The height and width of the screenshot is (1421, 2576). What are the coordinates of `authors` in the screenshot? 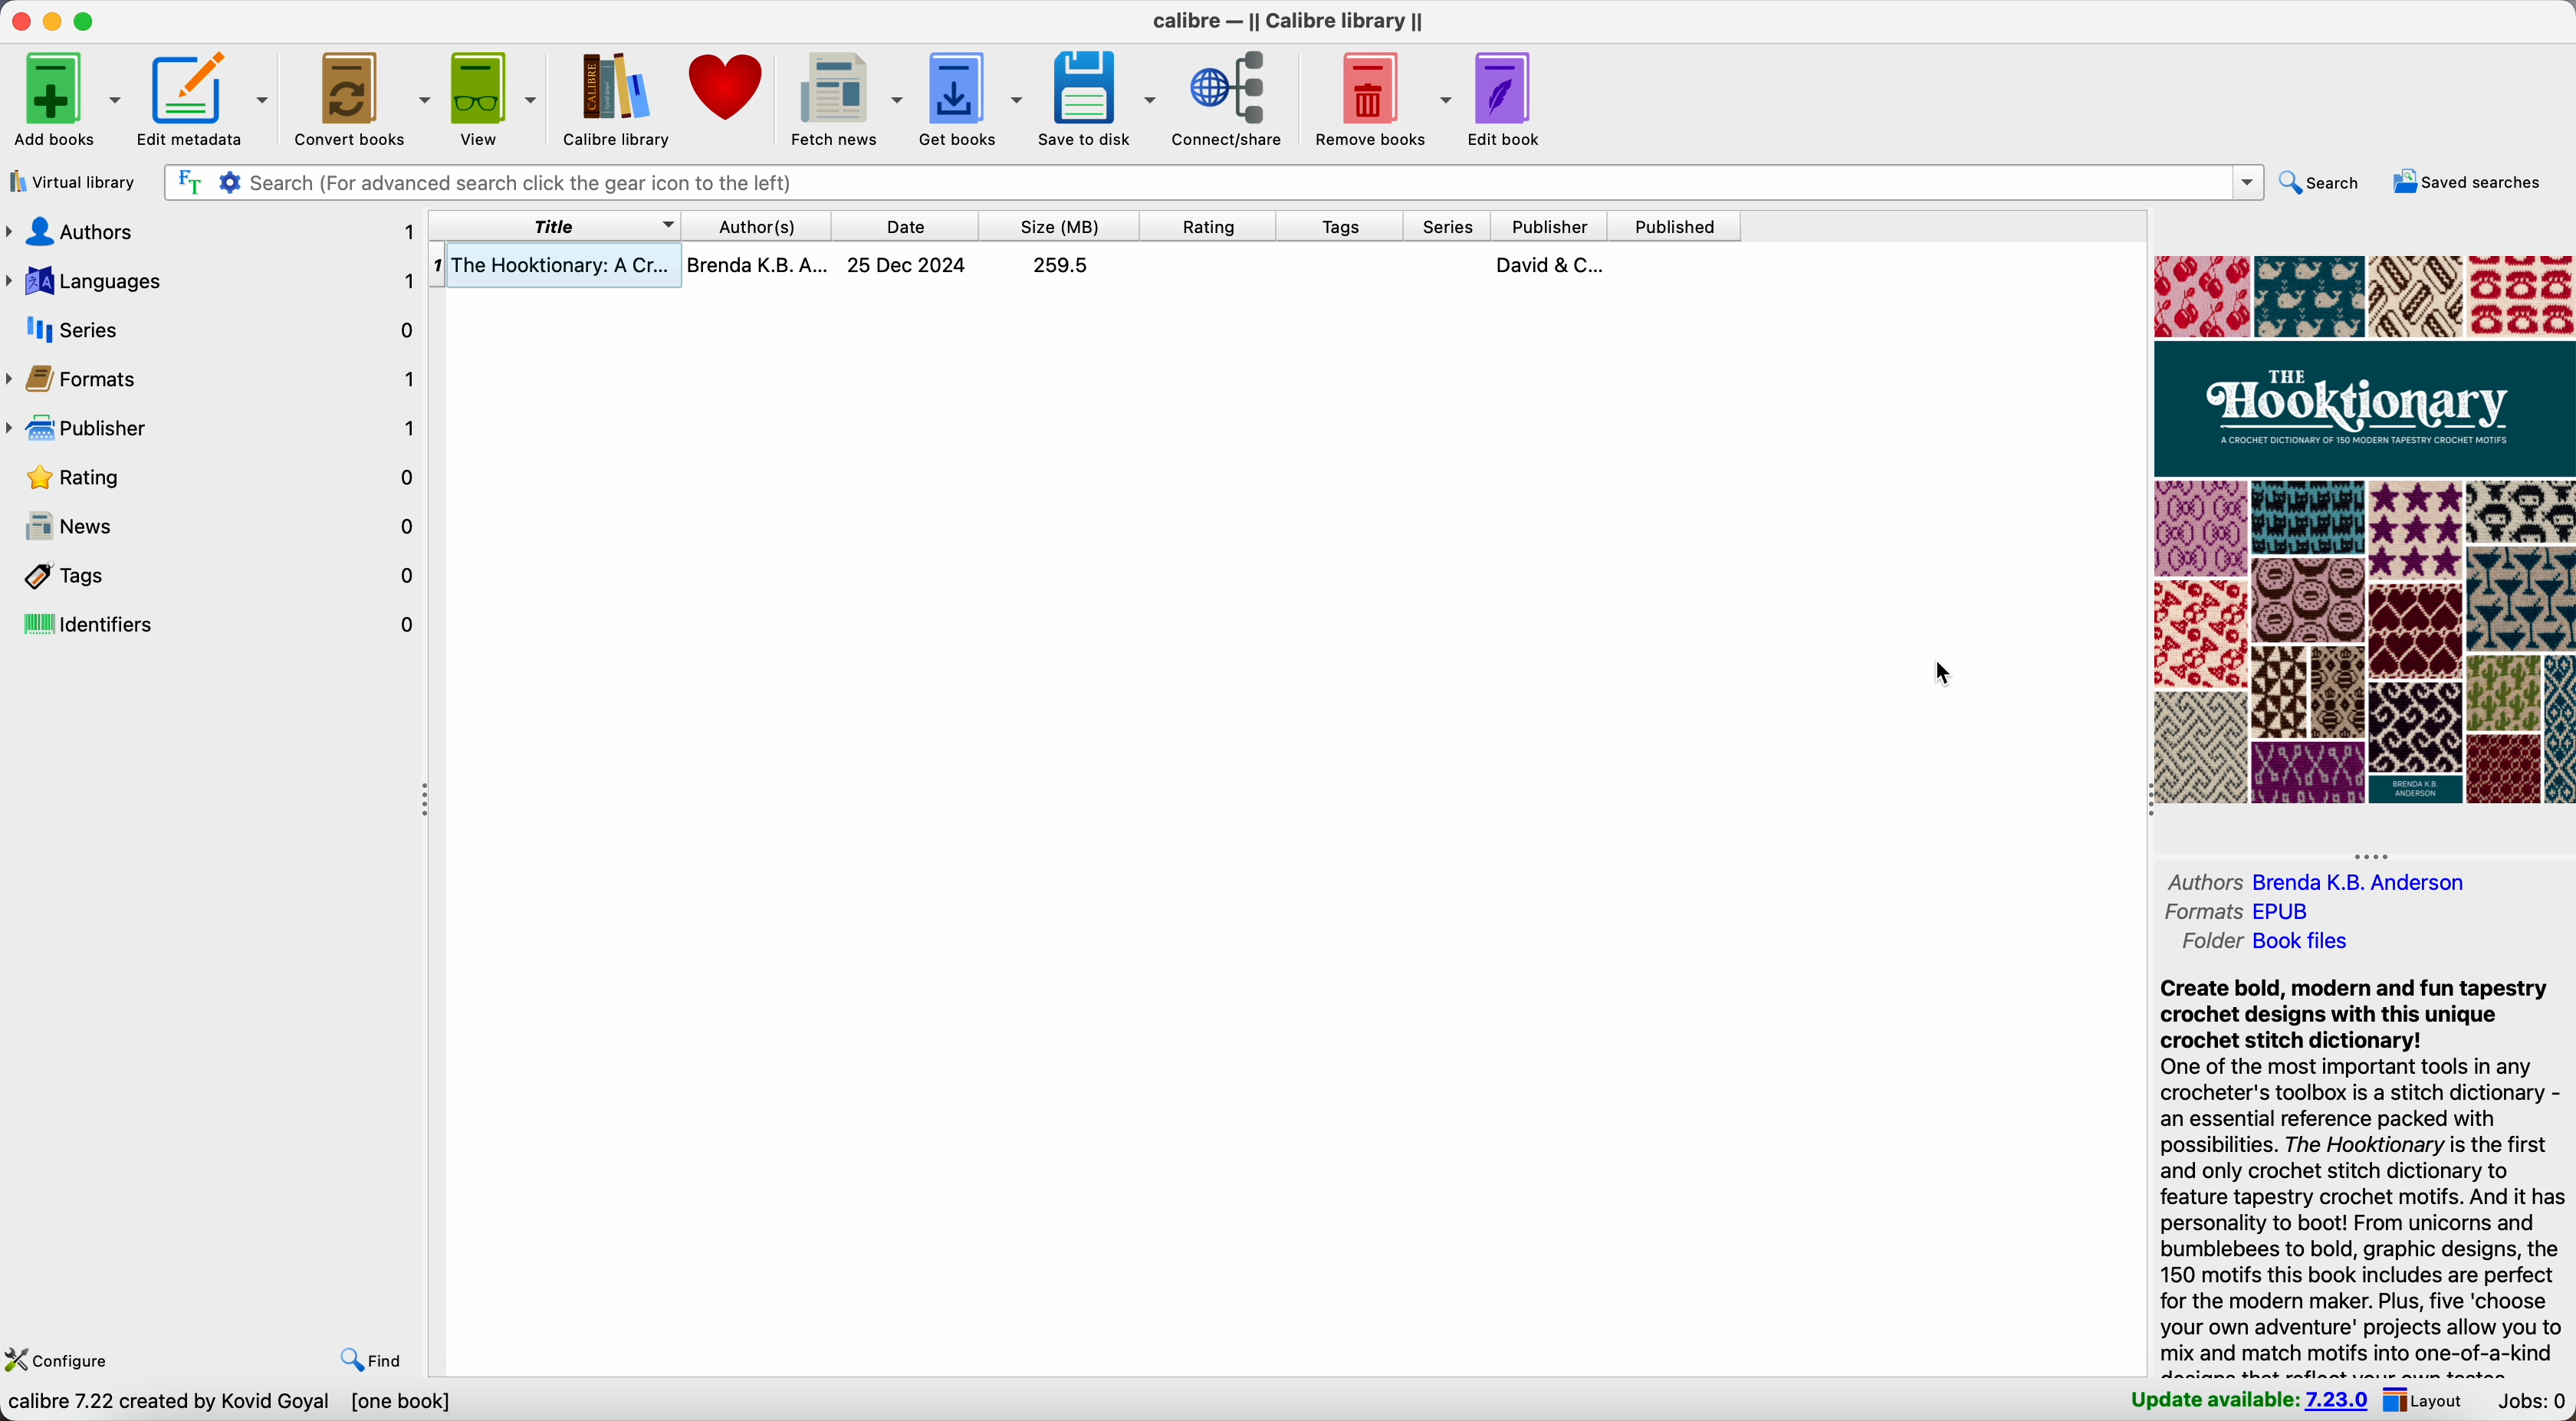 It's located at (2335, 884).